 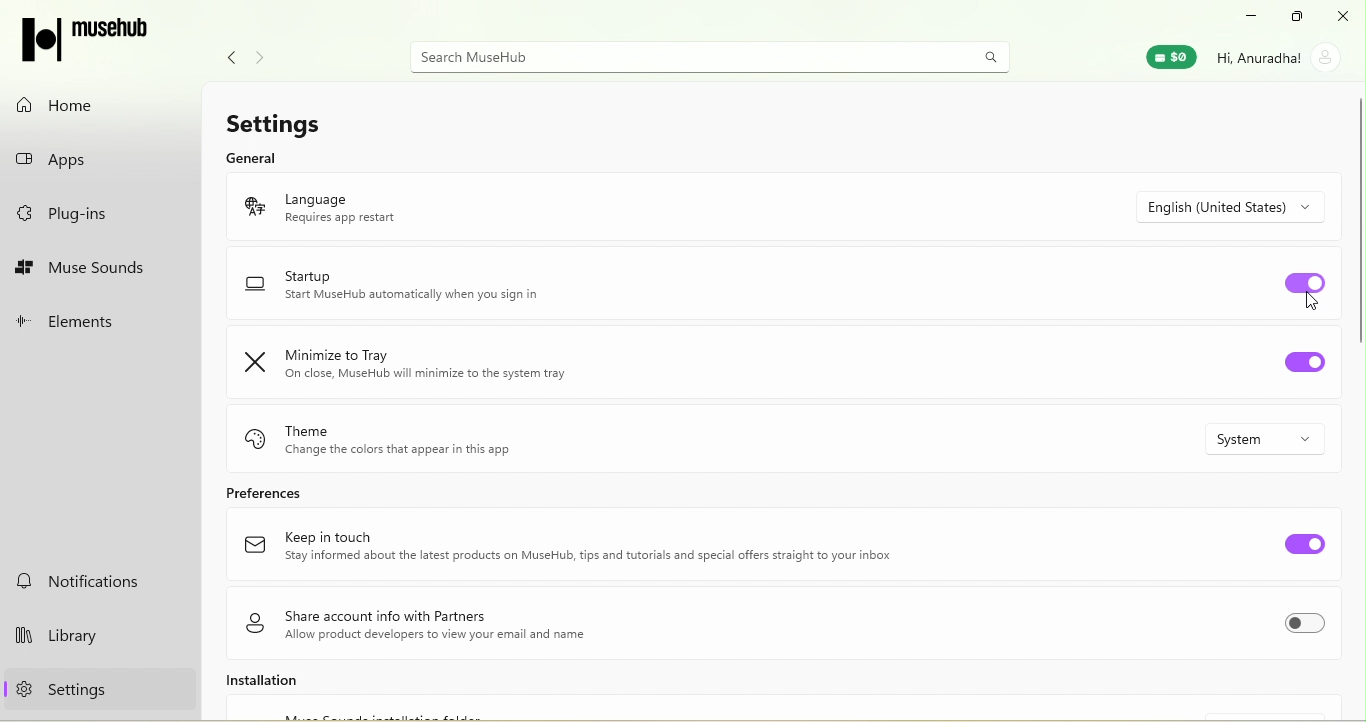 What do you see at coordinates (85, 36) in the screenshot?
I see `icon` at bounding box center [85, 36].